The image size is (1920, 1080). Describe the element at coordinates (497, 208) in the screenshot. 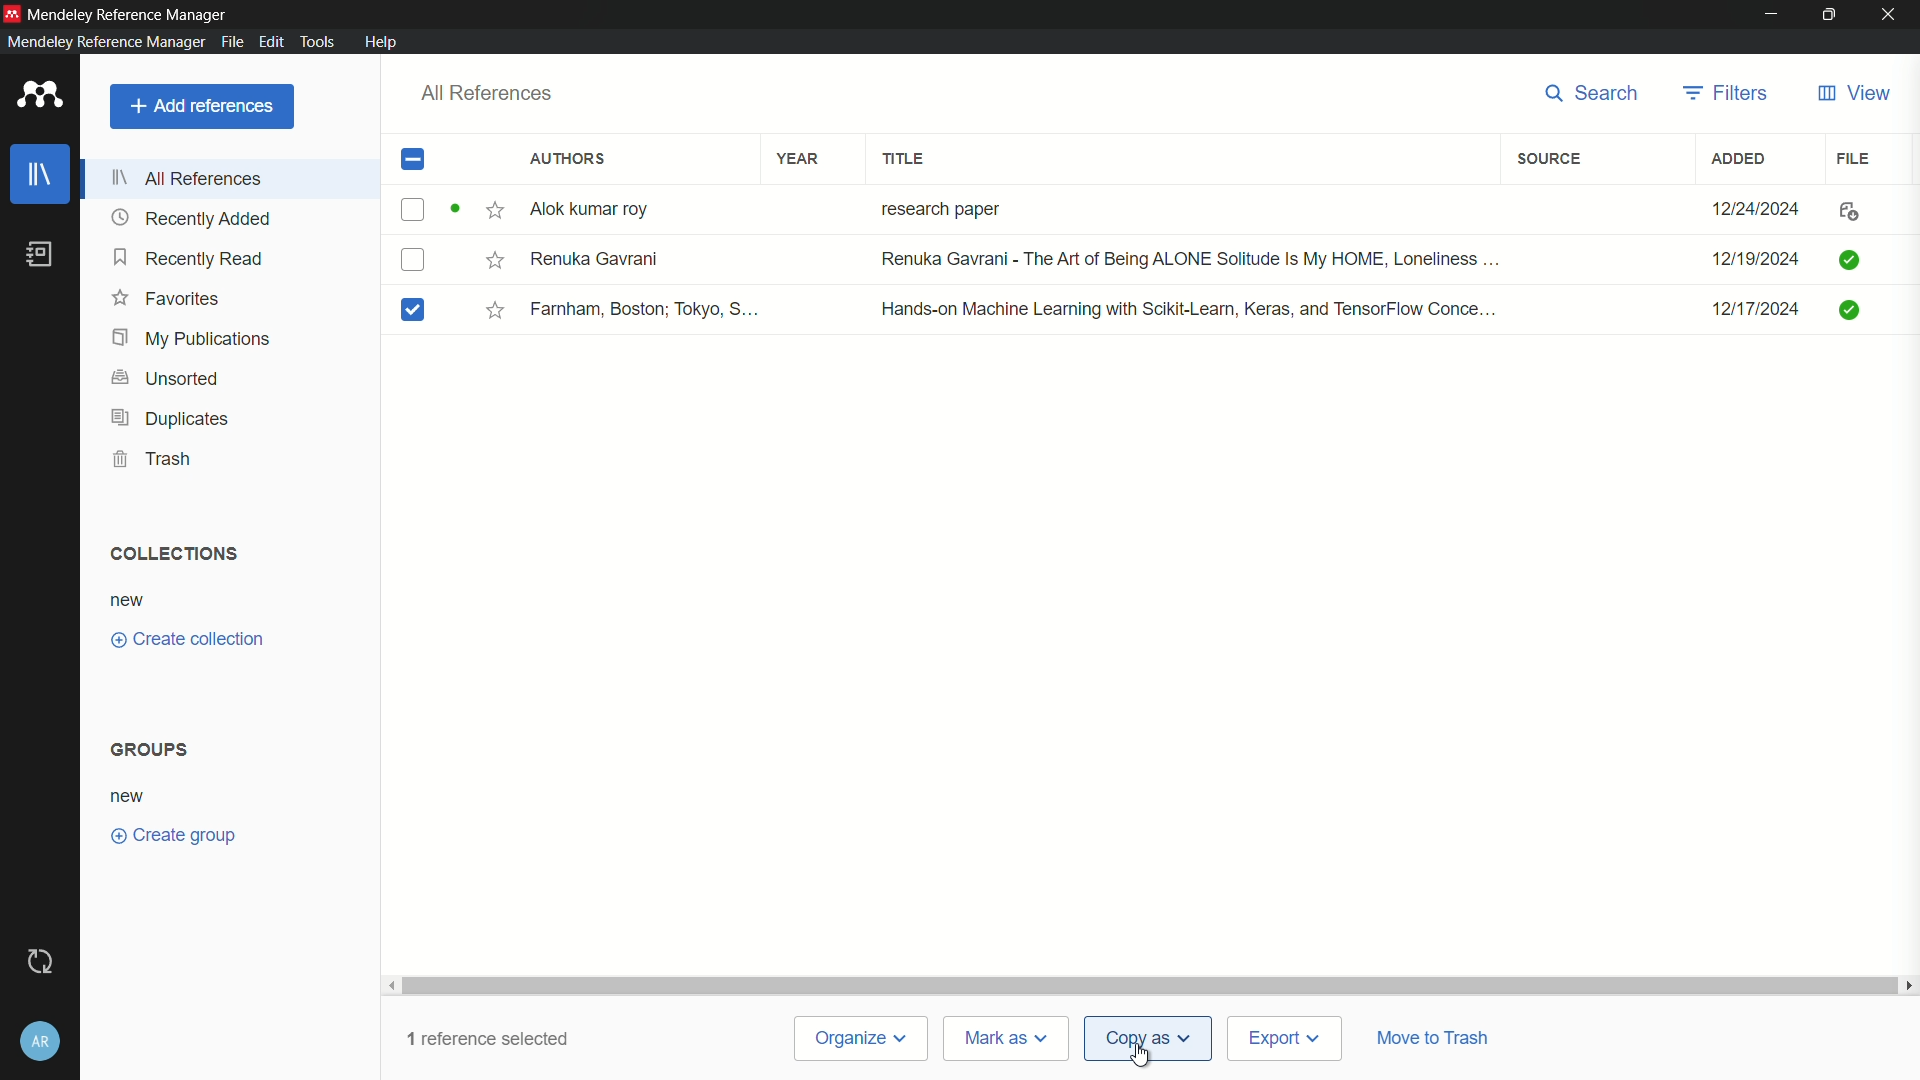

I see `Mark it star` at that location.